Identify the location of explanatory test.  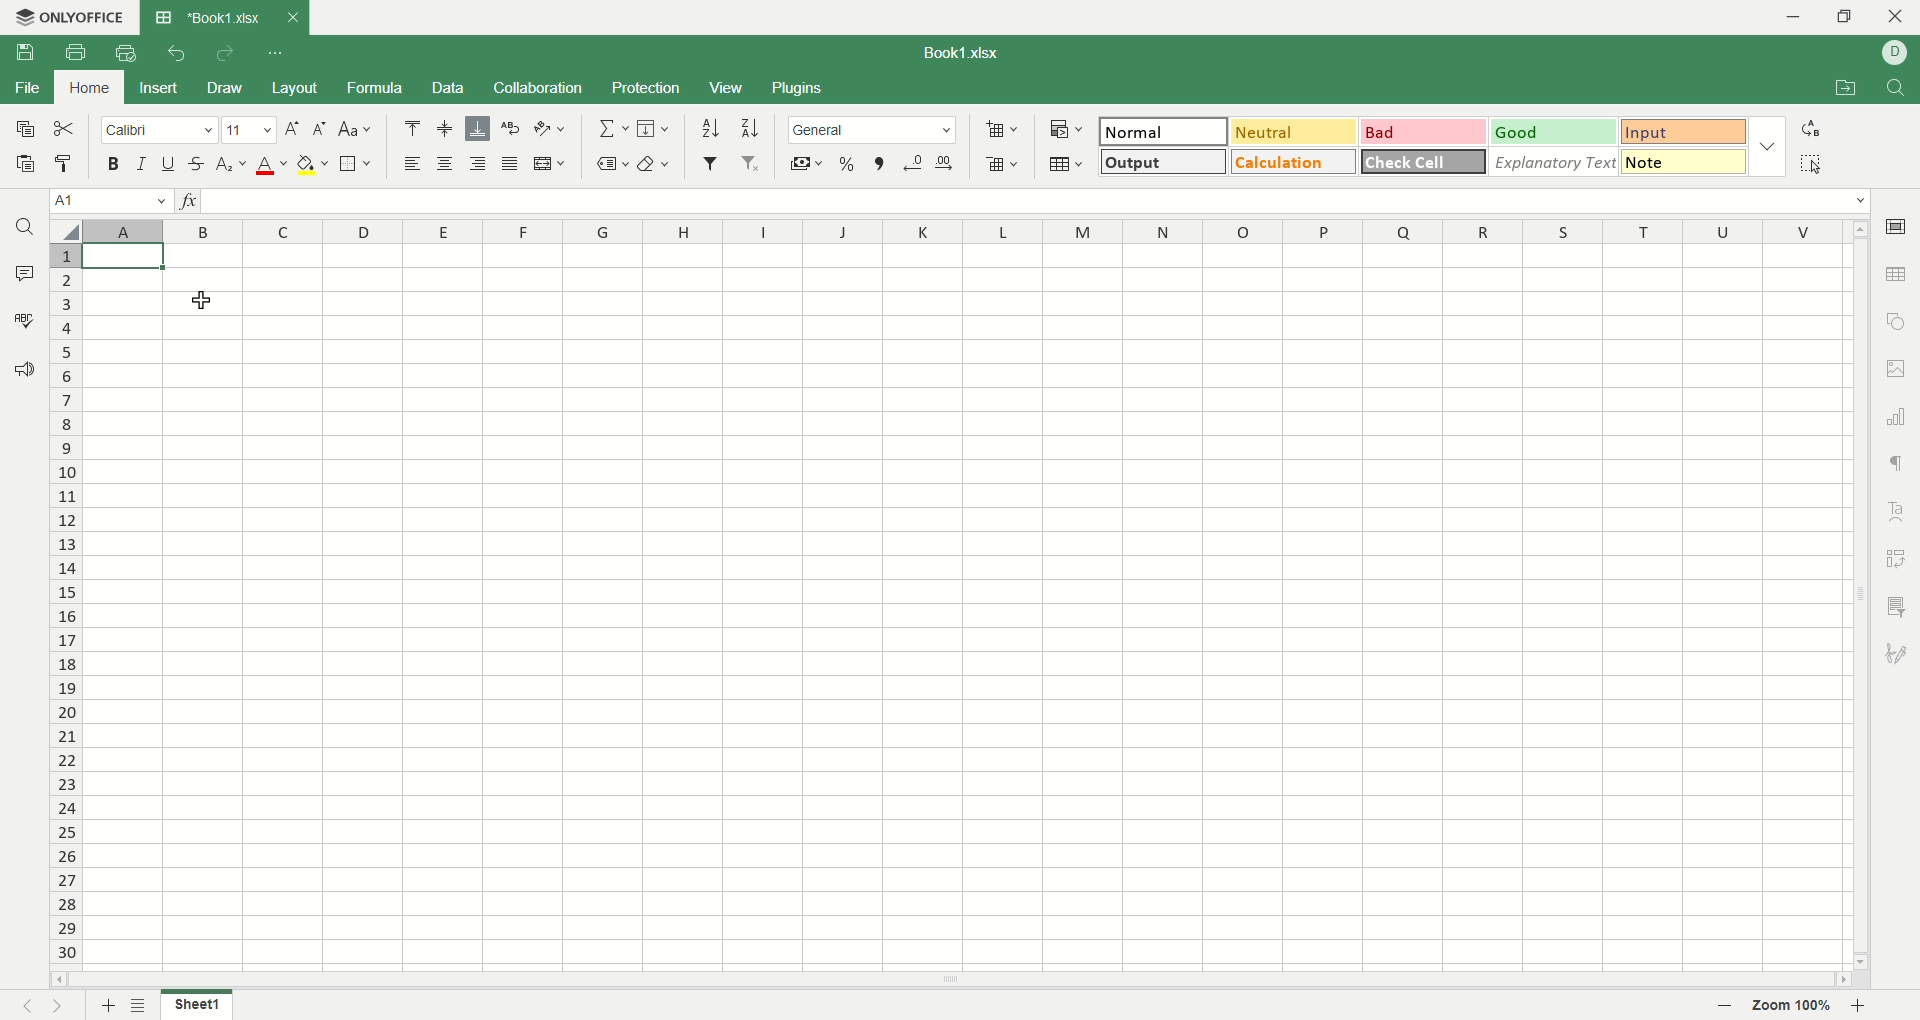
(1555, 162).